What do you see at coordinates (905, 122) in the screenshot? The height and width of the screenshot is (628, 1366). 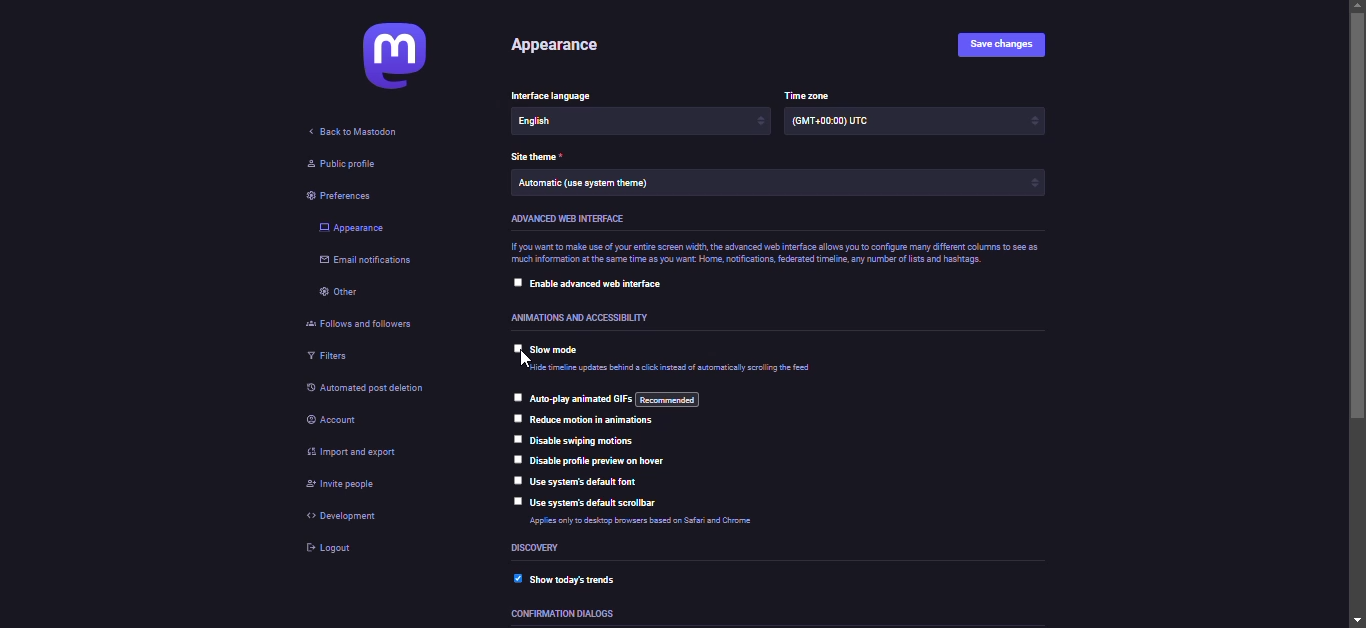 I see `(GMT +00:00) UTC` at bounding box center [905, 122].